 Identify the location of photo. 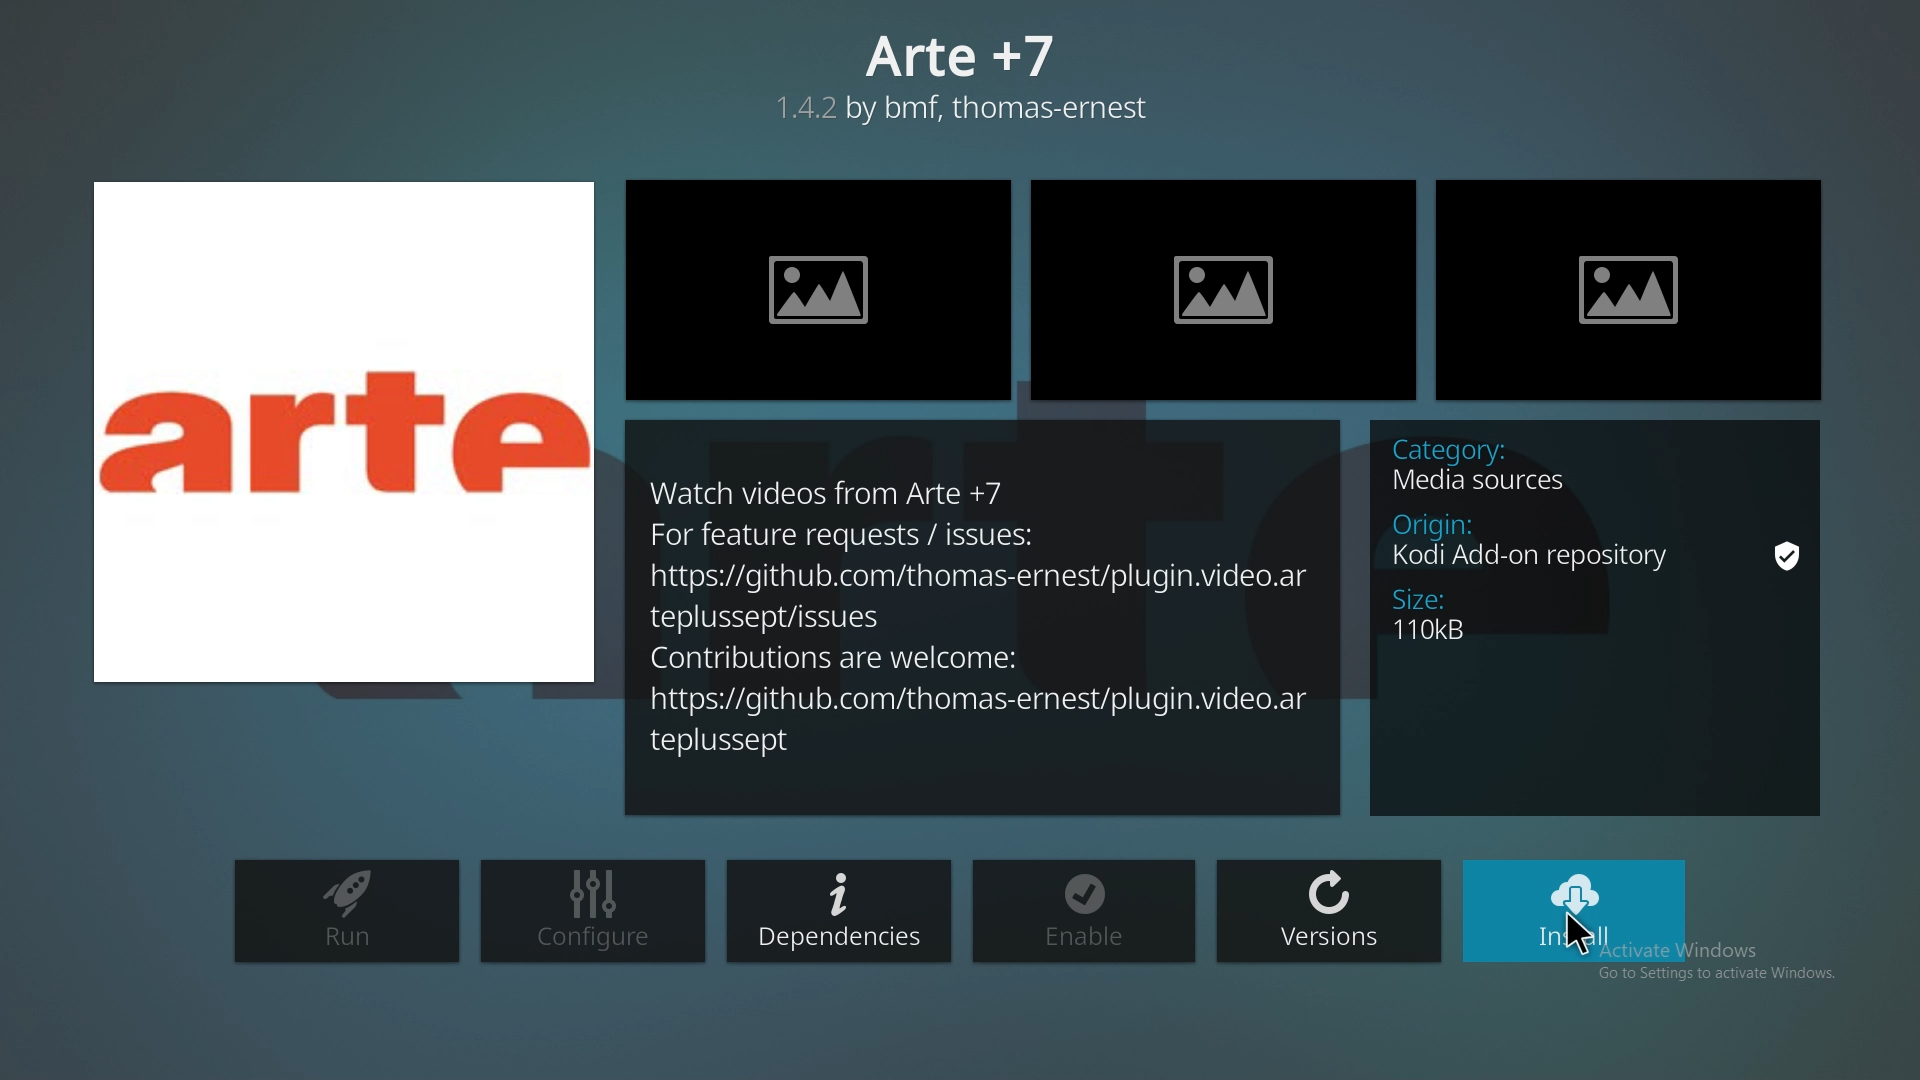
(346, 431).